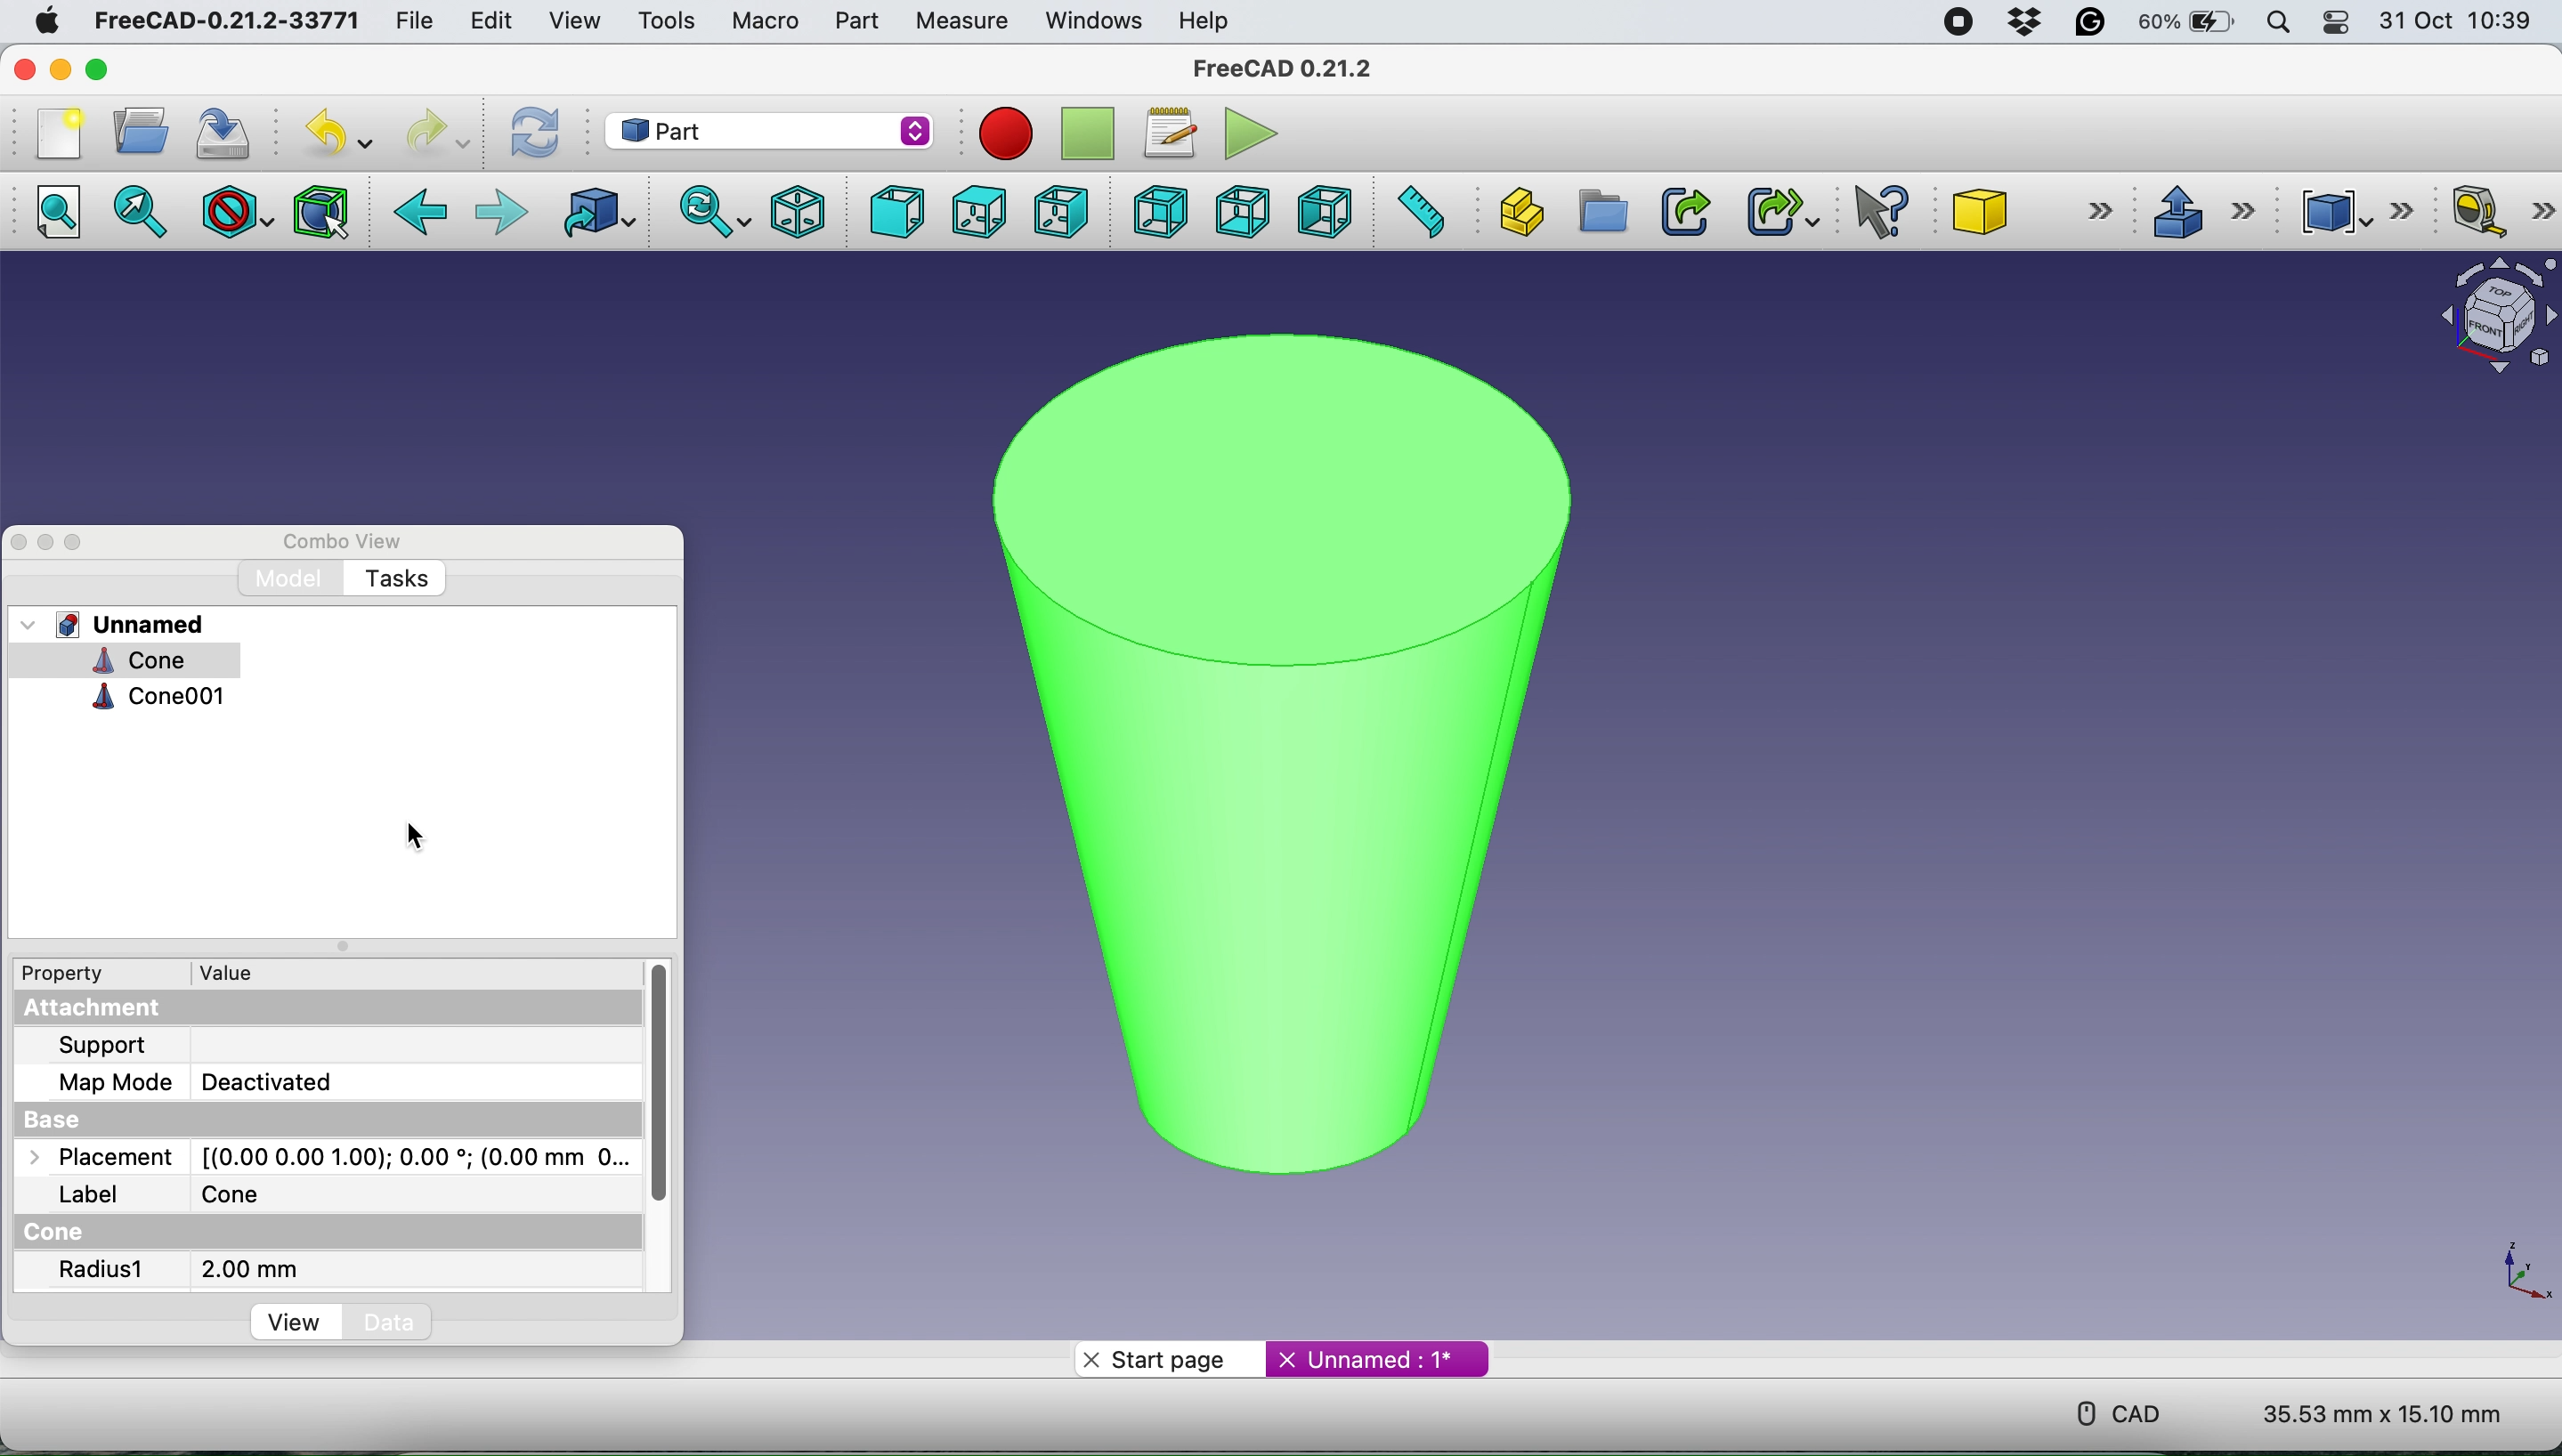 The height and width of the screenshot is (1456, 2562). What do you see at coordinates (1278, 68) in the screenshot?
I see `freecad 0.21.2` at bounding box center [1278, 68].